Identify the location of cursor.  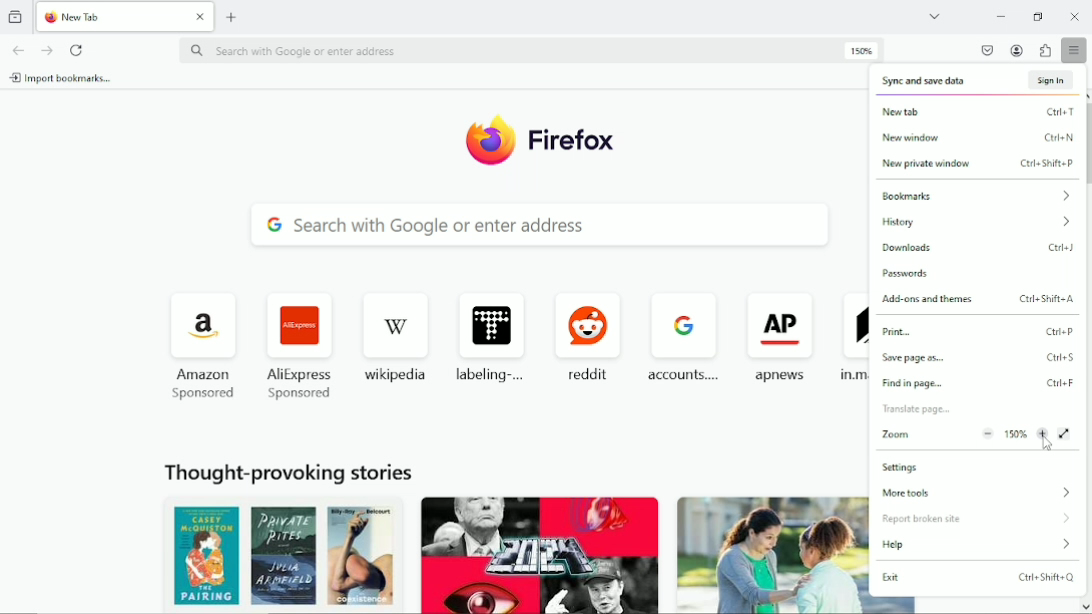
(1045, 443).